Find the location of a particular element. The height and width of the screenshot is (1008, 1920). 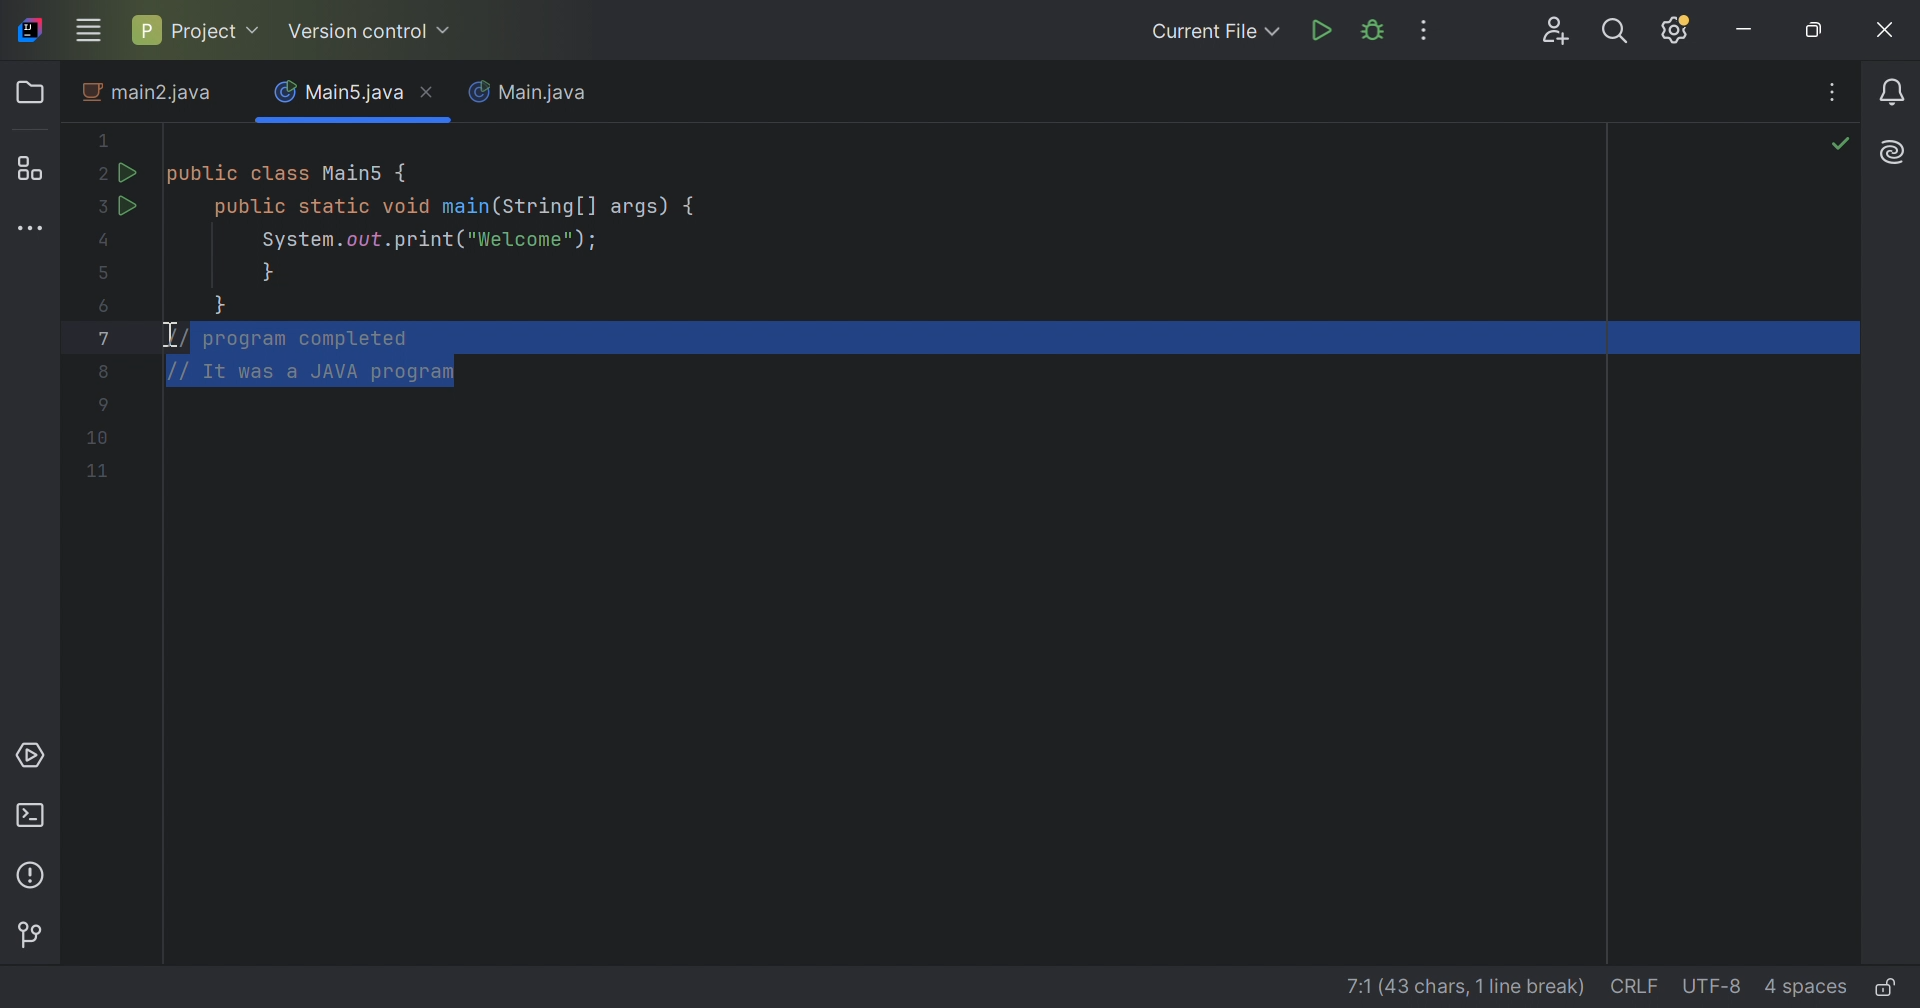

Code with me is located at coordinates (1557, 31).